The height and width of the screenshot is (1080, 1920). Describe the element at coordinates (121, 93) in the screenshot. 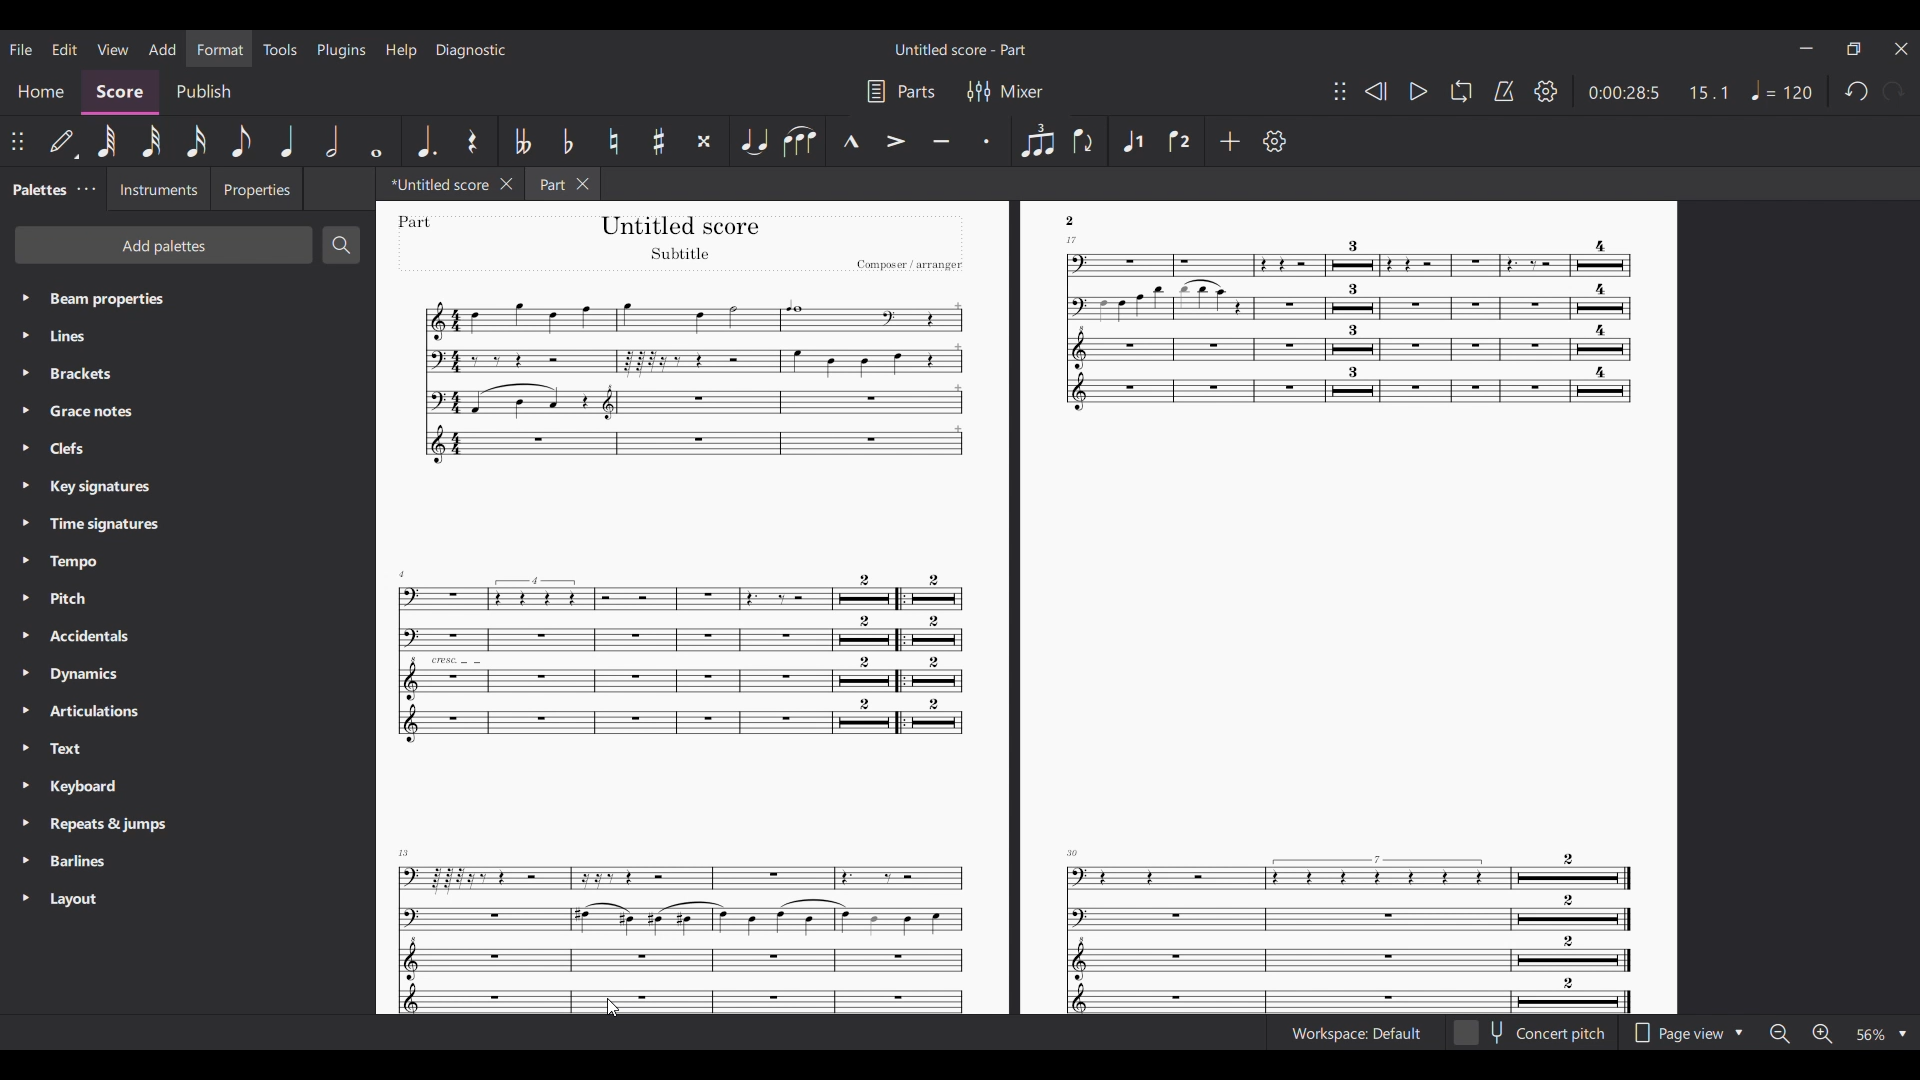

I see `Score section` at that location.